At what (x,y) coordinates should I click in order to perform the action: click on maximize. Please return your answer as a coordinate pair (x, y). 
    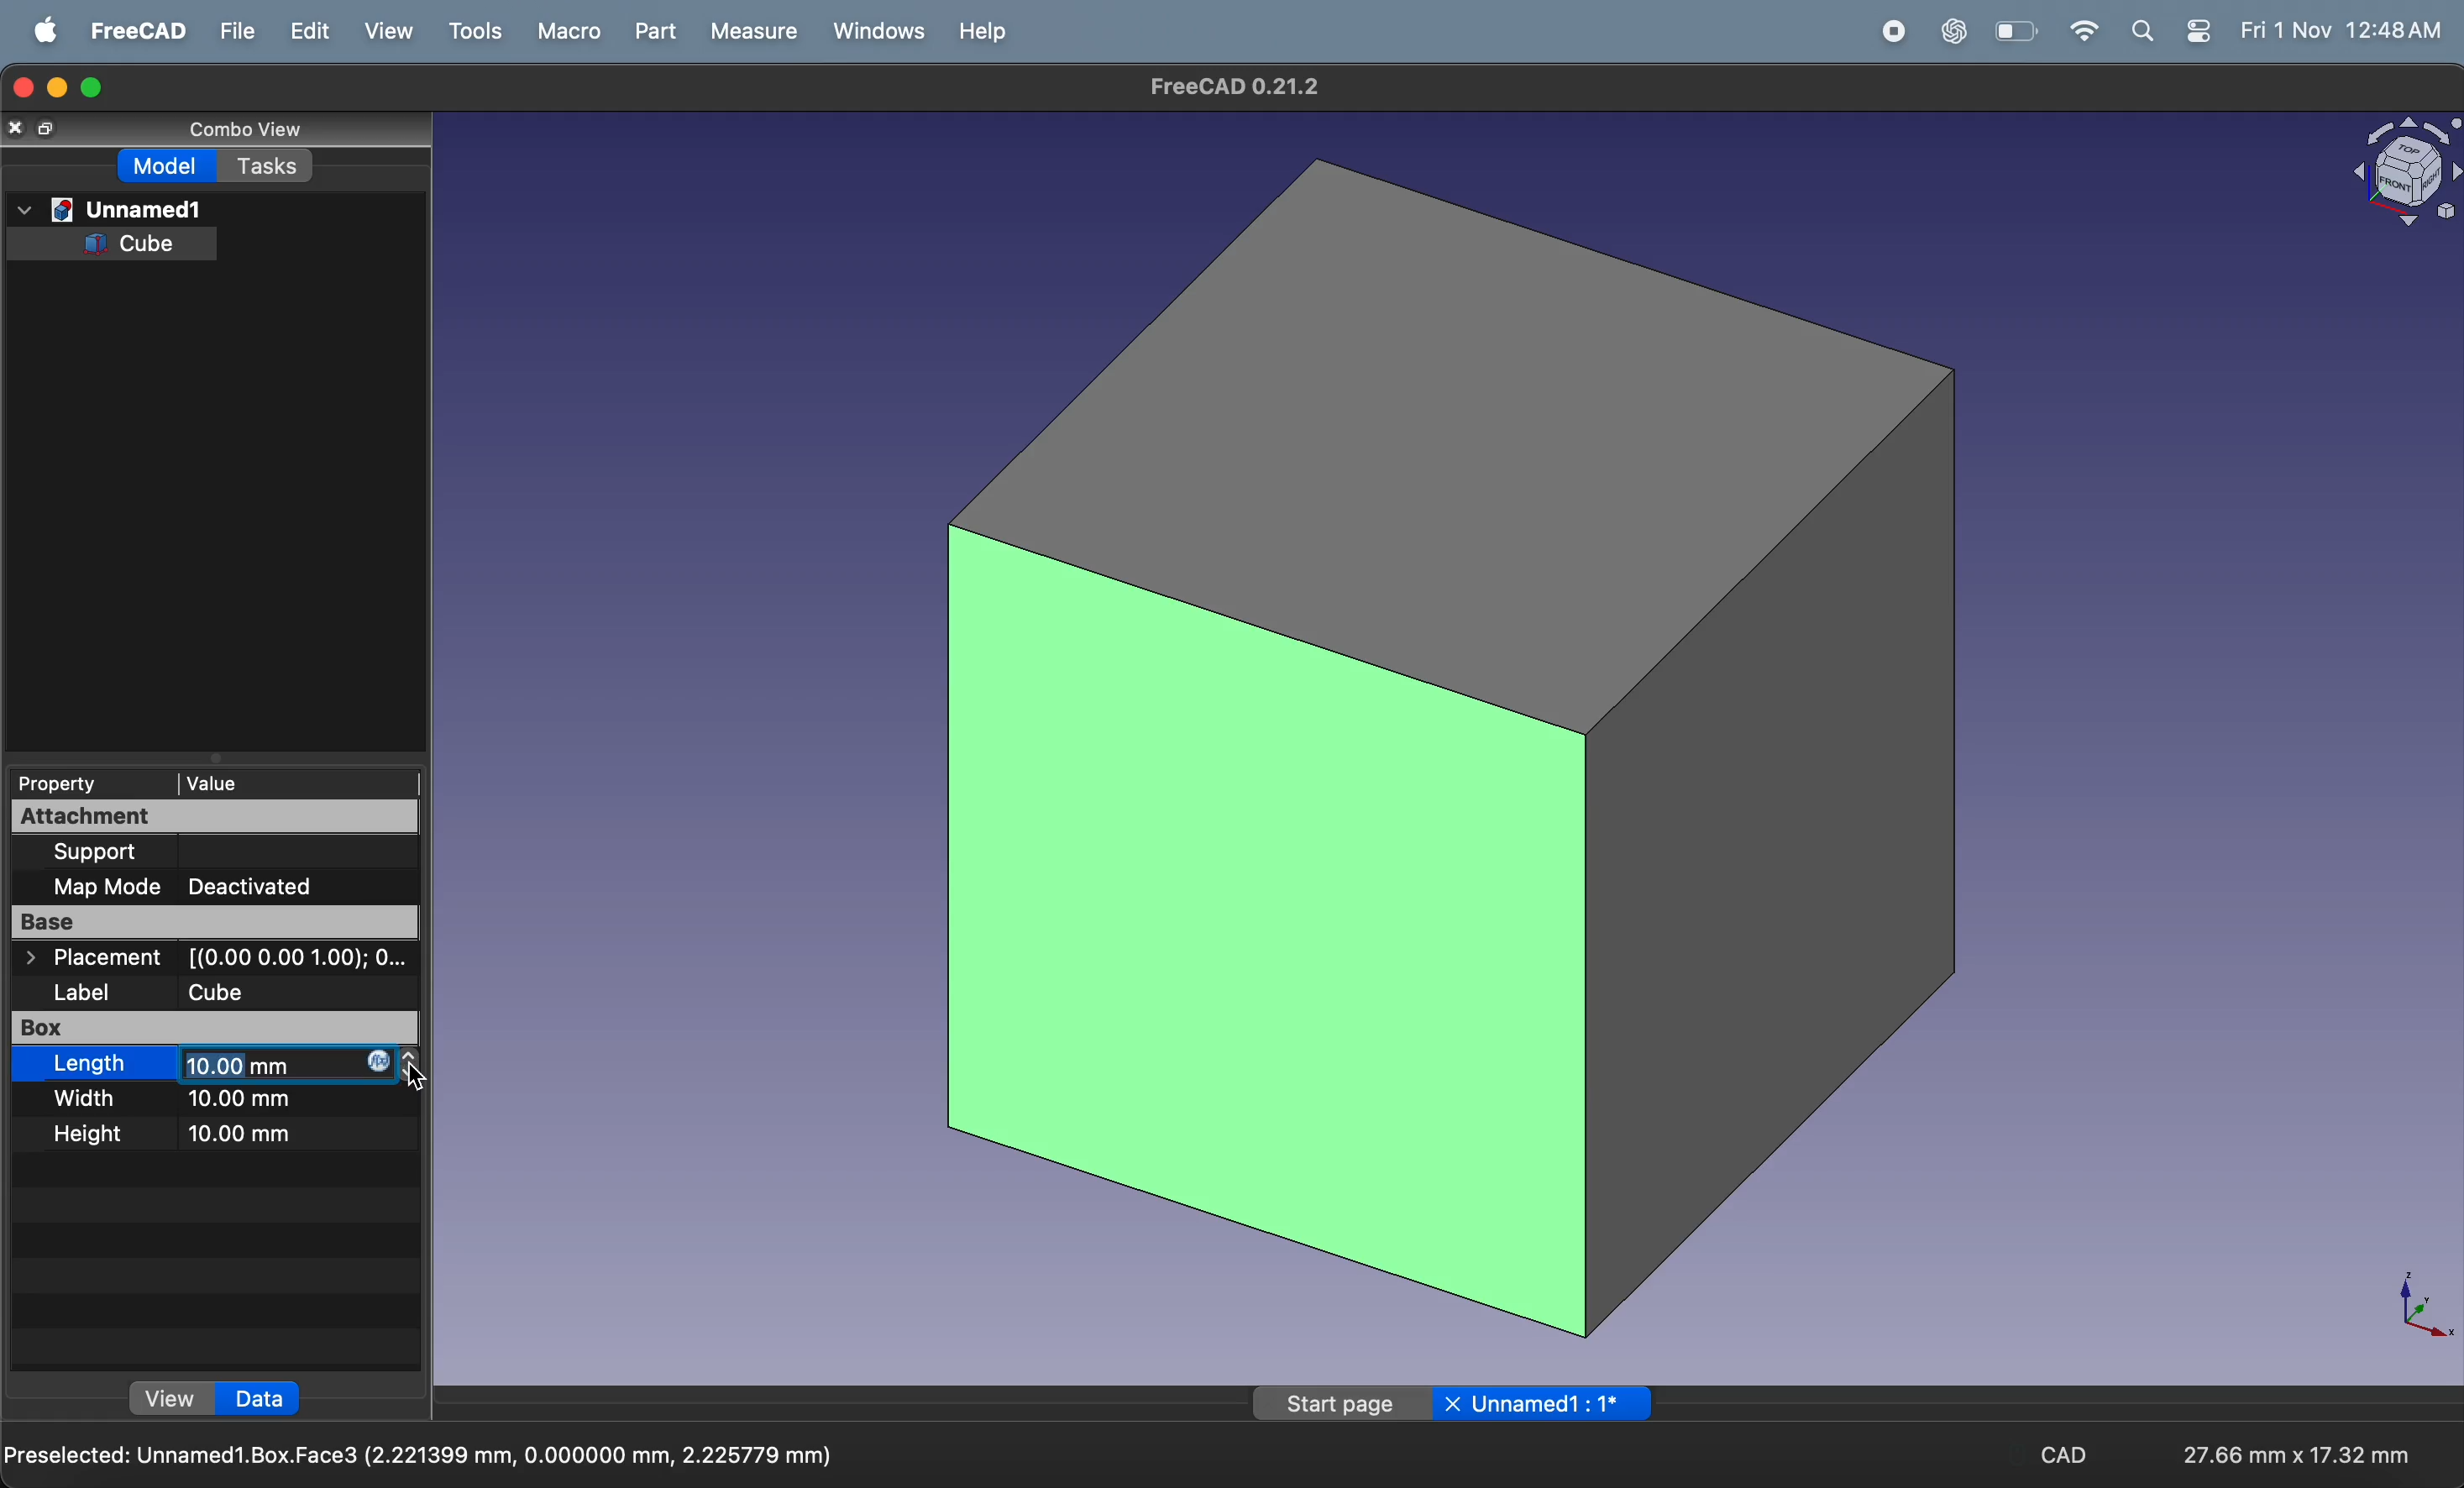
    Looking at the image, I should click on (99, 87).